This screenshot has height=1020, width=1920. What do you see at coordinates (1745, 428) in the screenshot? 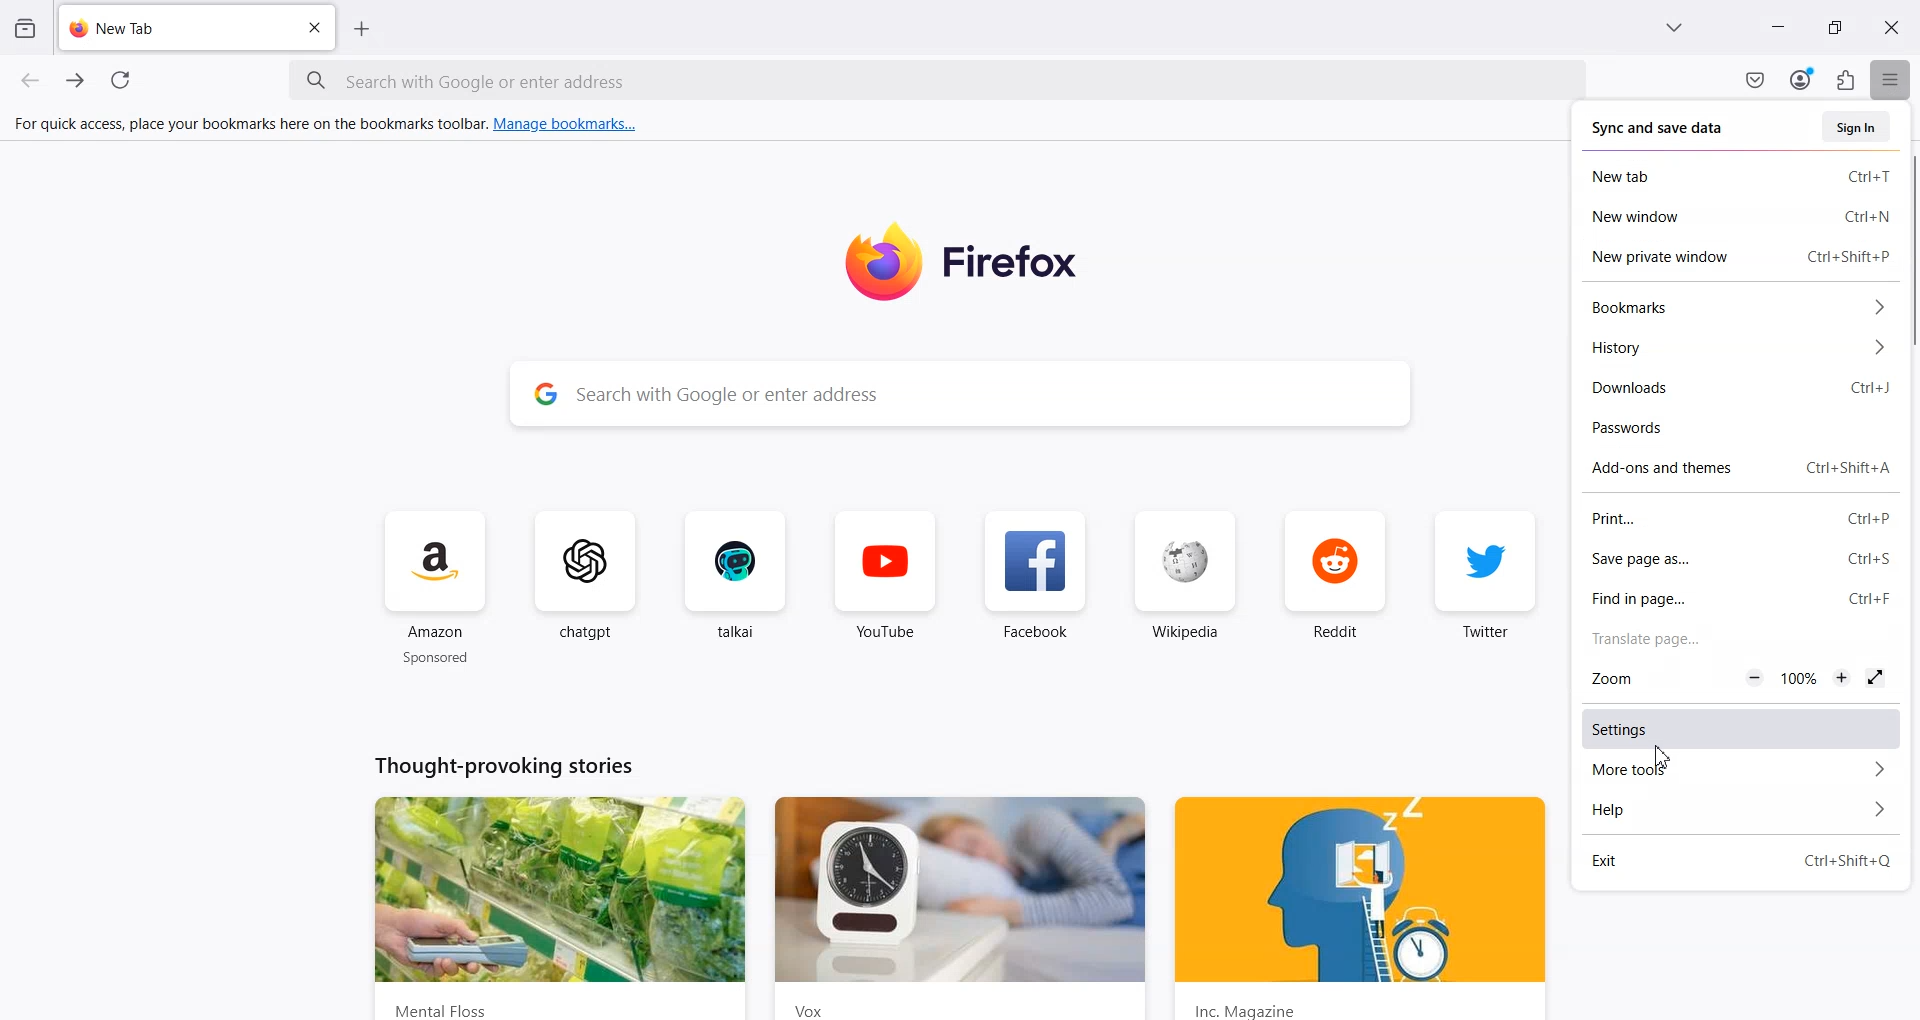
I see `Passwords` at bounding box center [1745, 428].